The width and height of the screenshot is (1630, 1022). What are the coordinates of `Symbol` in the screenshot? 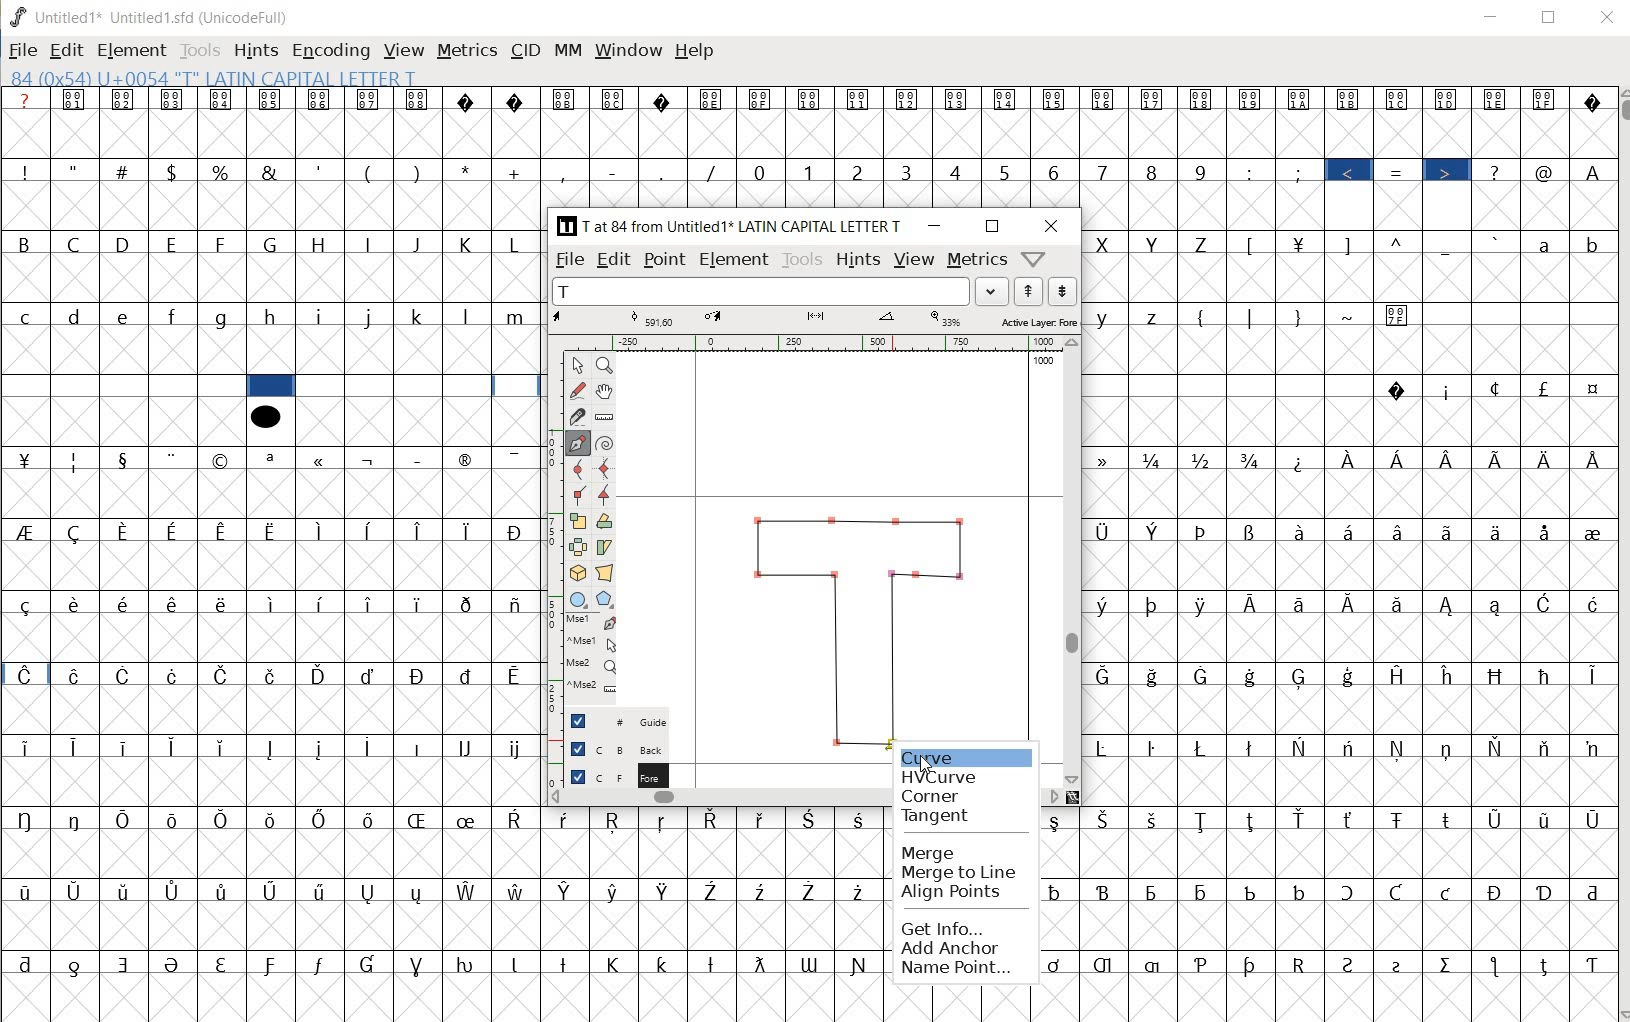 It's located at (1447, 894).